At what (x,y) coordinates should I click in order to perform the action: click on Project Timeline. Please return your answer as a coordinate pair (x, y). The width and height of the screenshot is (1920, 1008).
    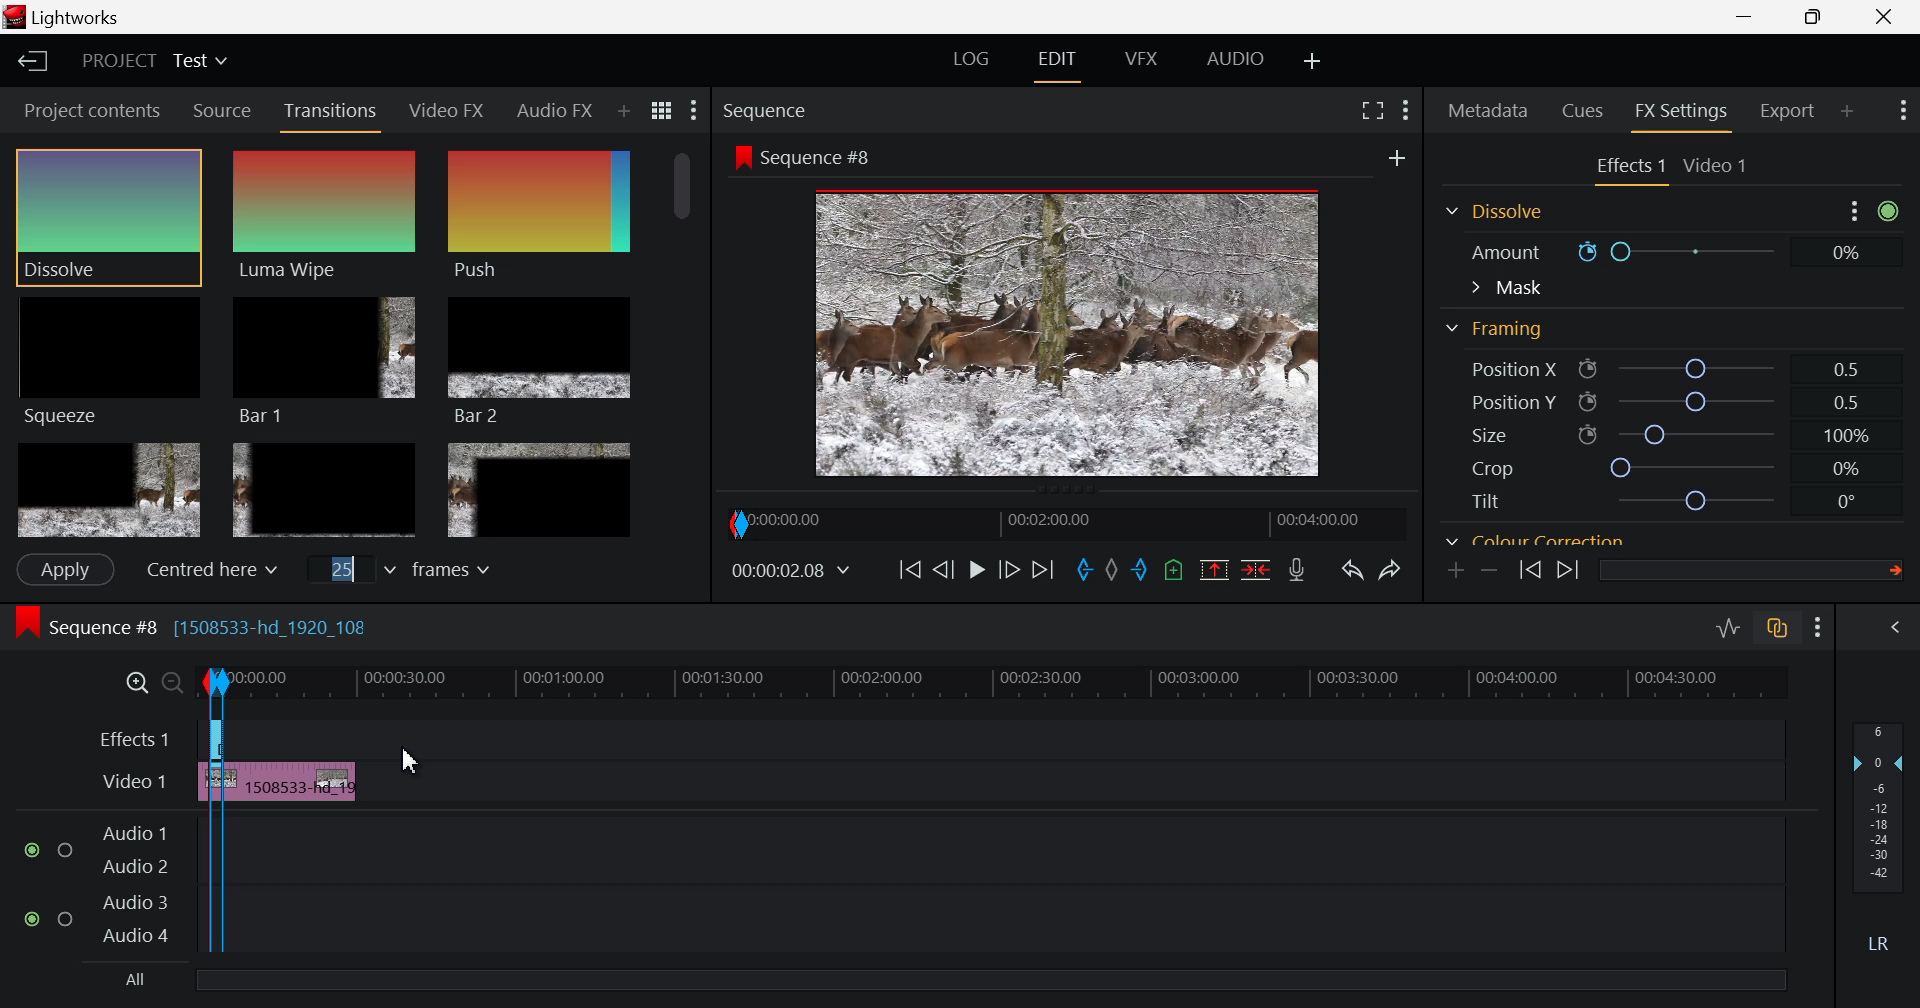
    Looking at the image, I should click on (1008, 682).